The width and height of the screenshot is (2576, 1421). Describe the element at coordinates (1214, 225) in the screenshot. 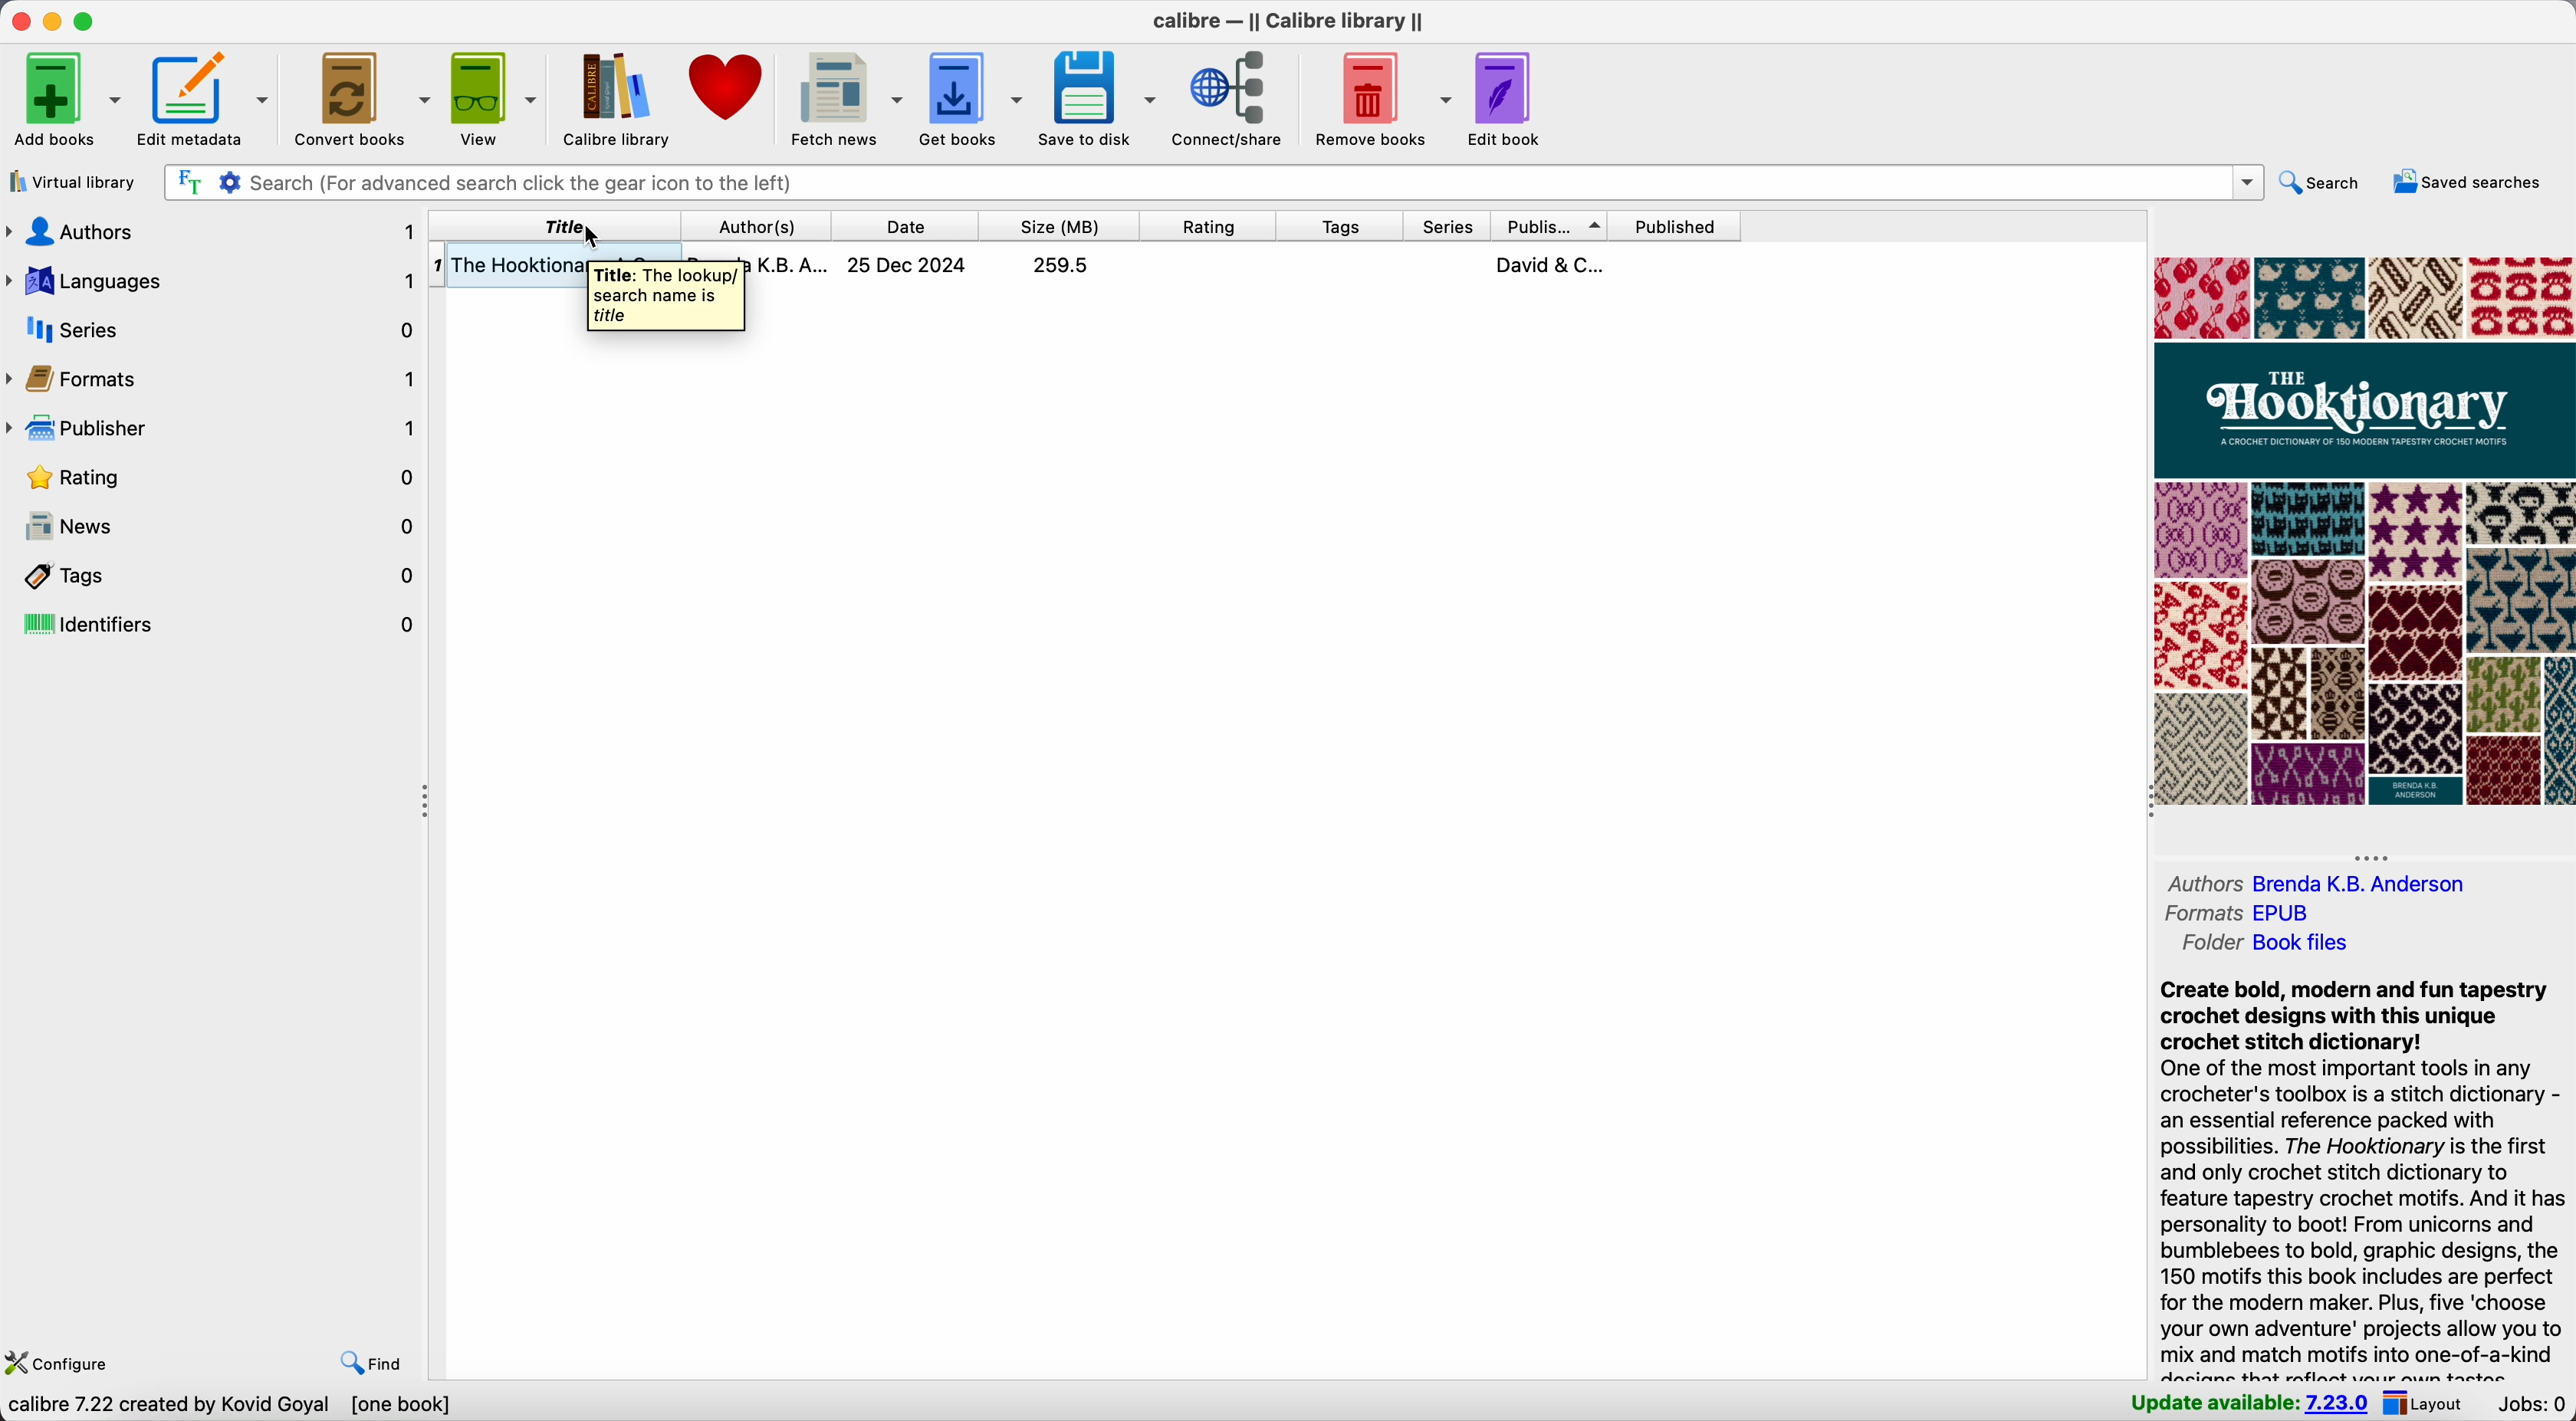

I see `rating` at that location.